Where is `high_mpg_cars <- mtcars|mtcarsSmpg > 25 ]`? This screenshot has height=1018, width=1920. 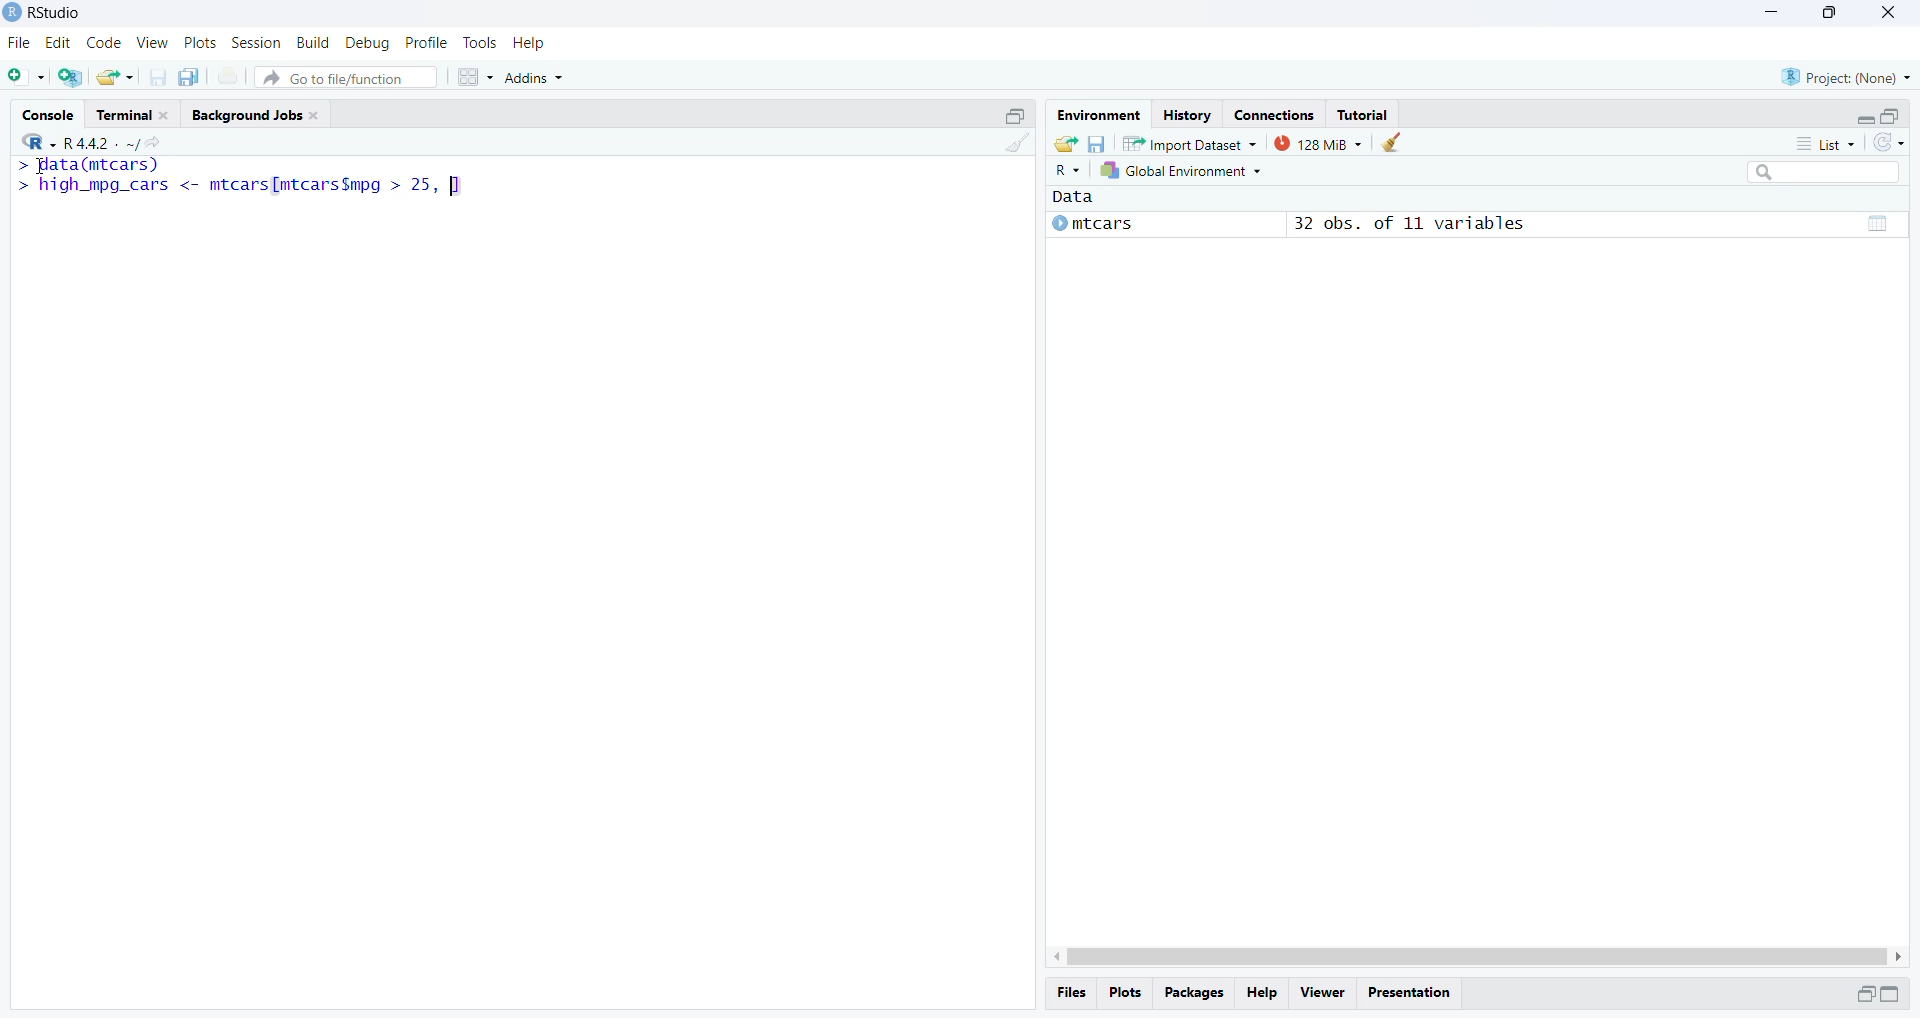
high_mpg_cars <- mtcars|mtcarsSmpg > 25 ] is located at coordinates (243, 187).